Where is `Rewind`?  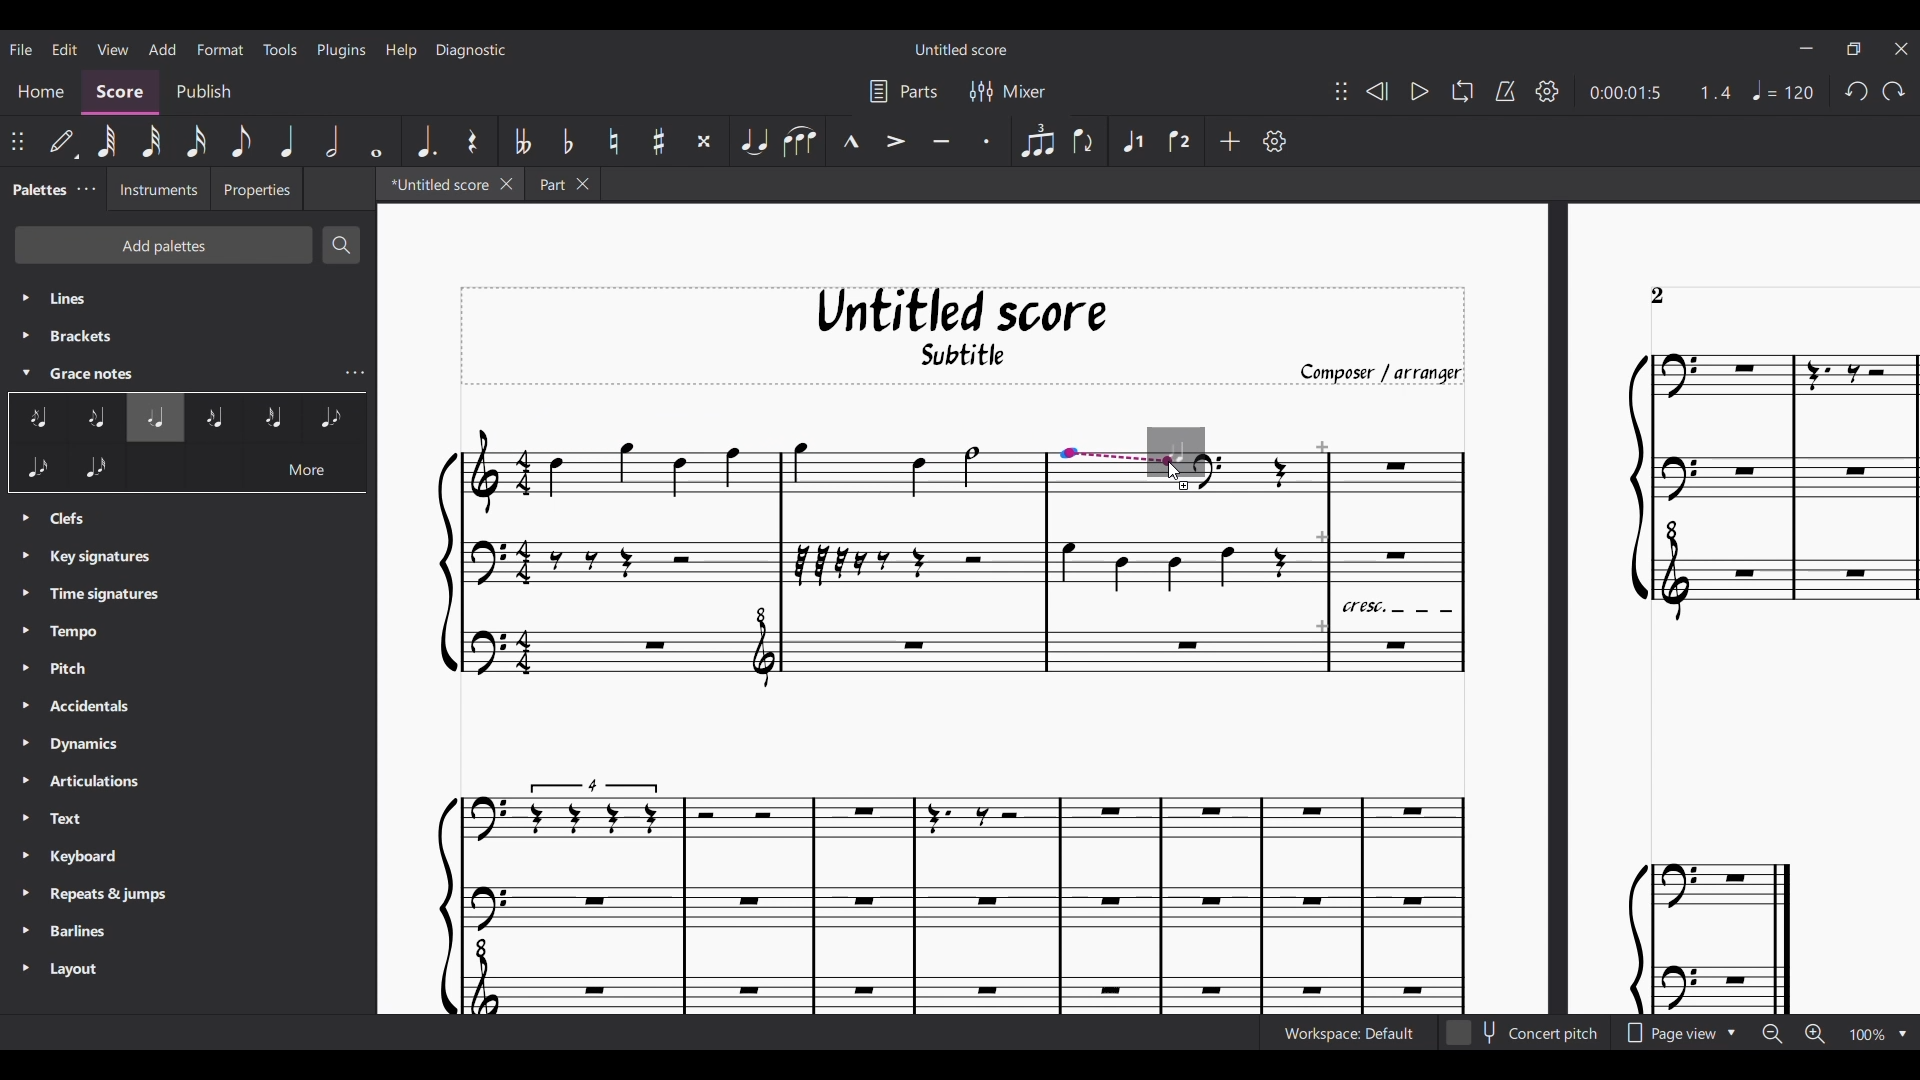
Rewind is located at coordinates (1375, 90).